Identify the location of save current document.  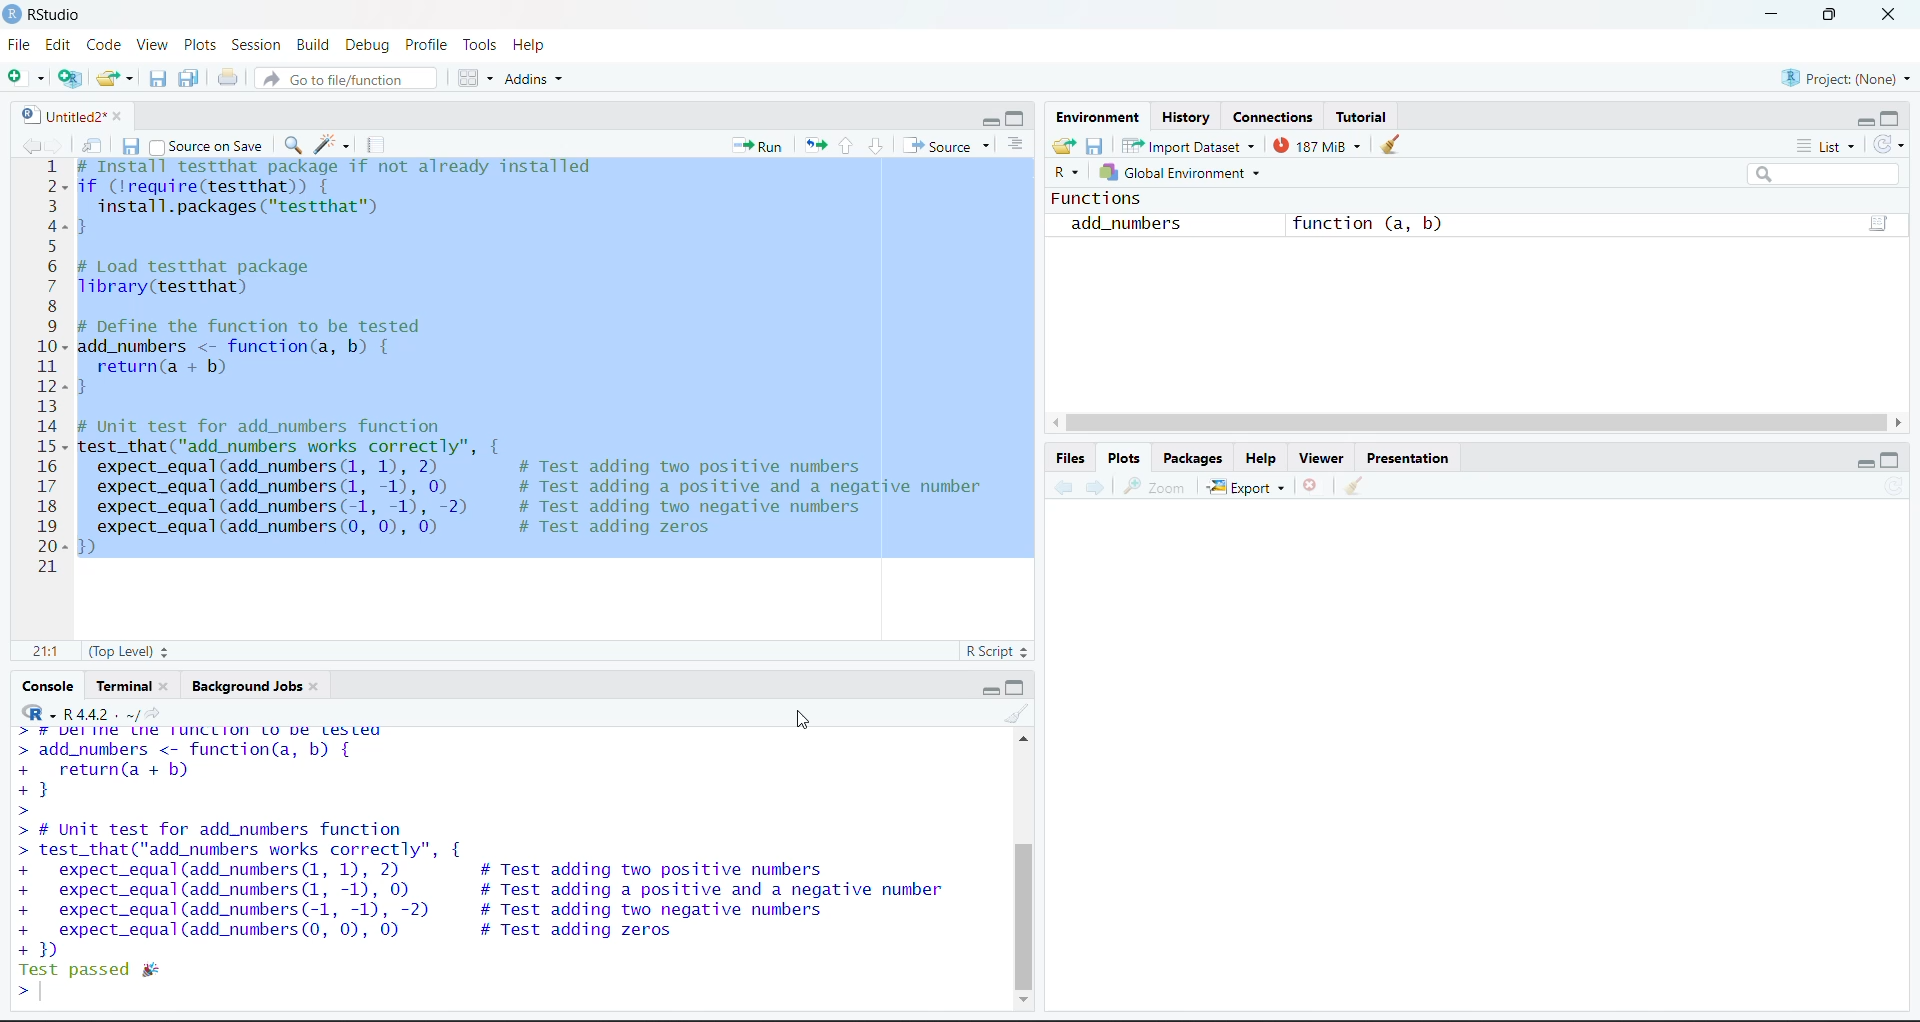
(162, 78).